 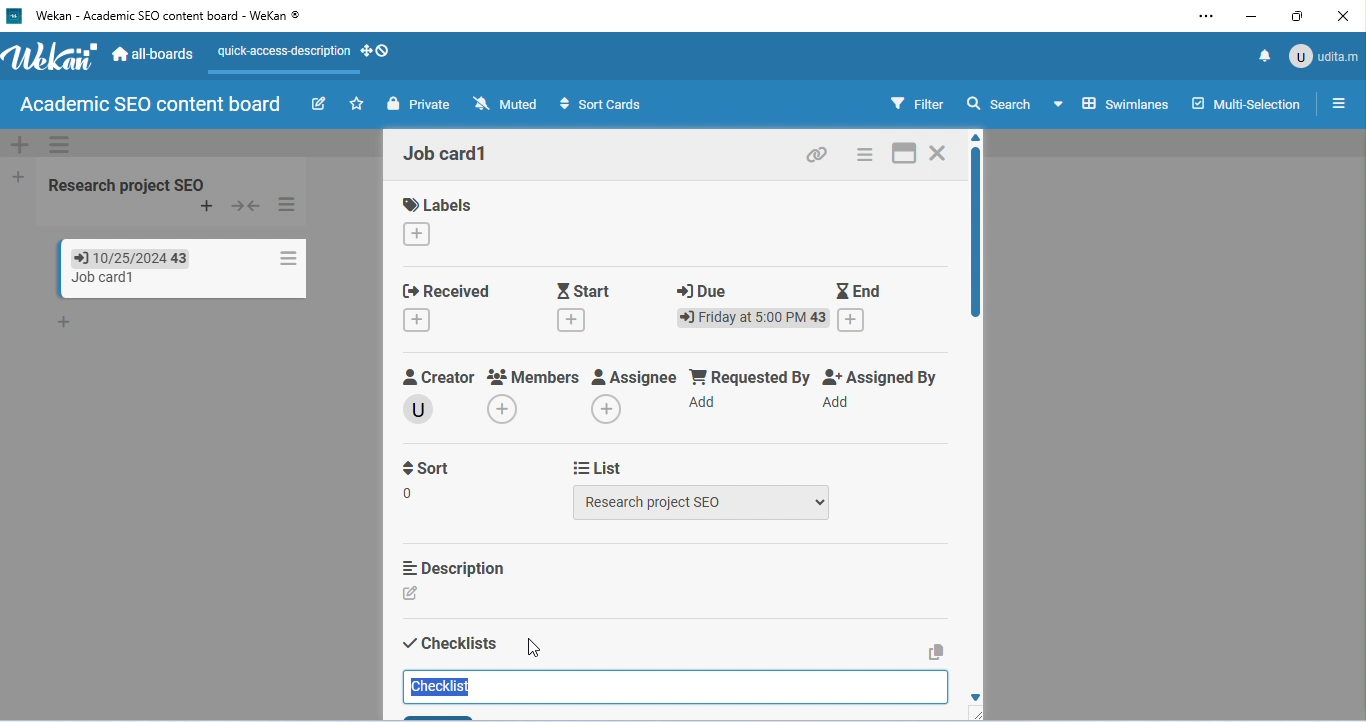 I want to click on click to star this board, so click(x=356, y=104).